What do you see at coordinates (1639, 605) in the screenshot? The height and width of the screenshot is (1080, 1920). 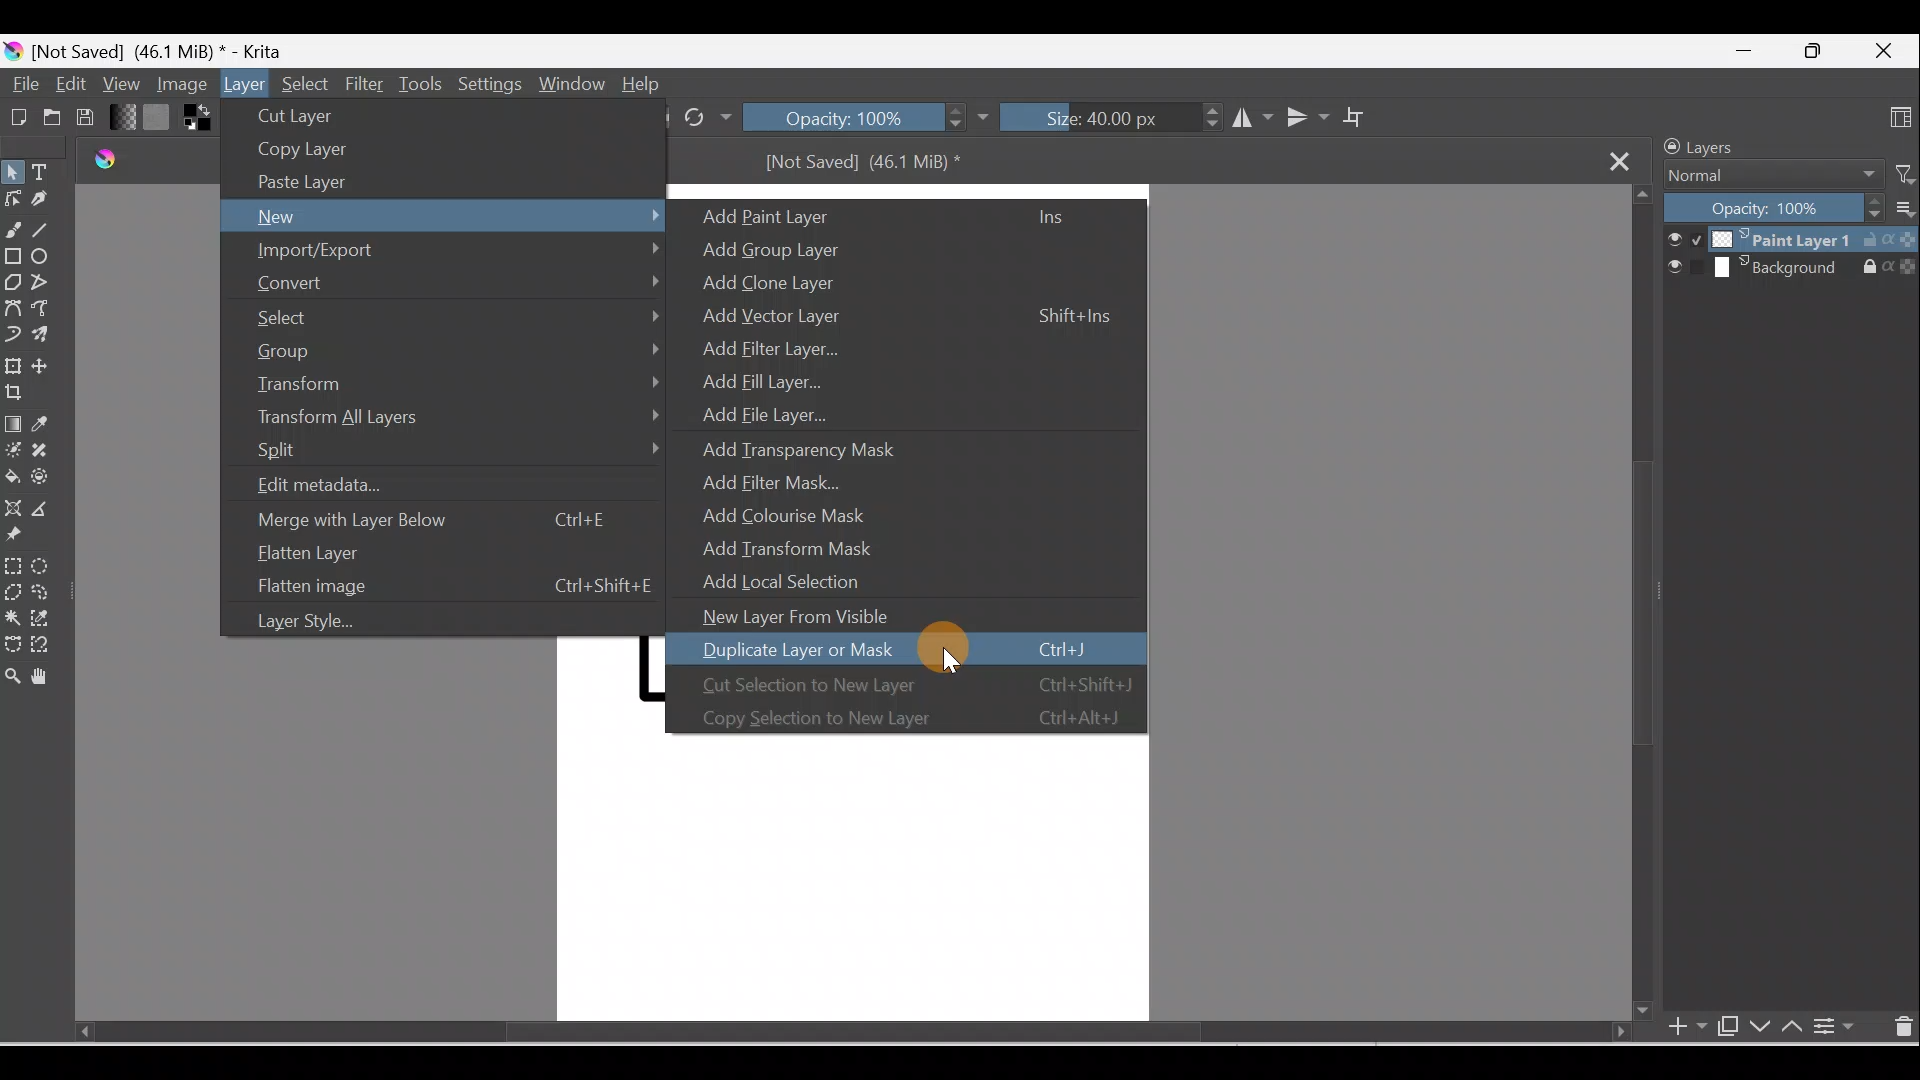 I see `Scroll bar` at bounding box center [1639, 605].